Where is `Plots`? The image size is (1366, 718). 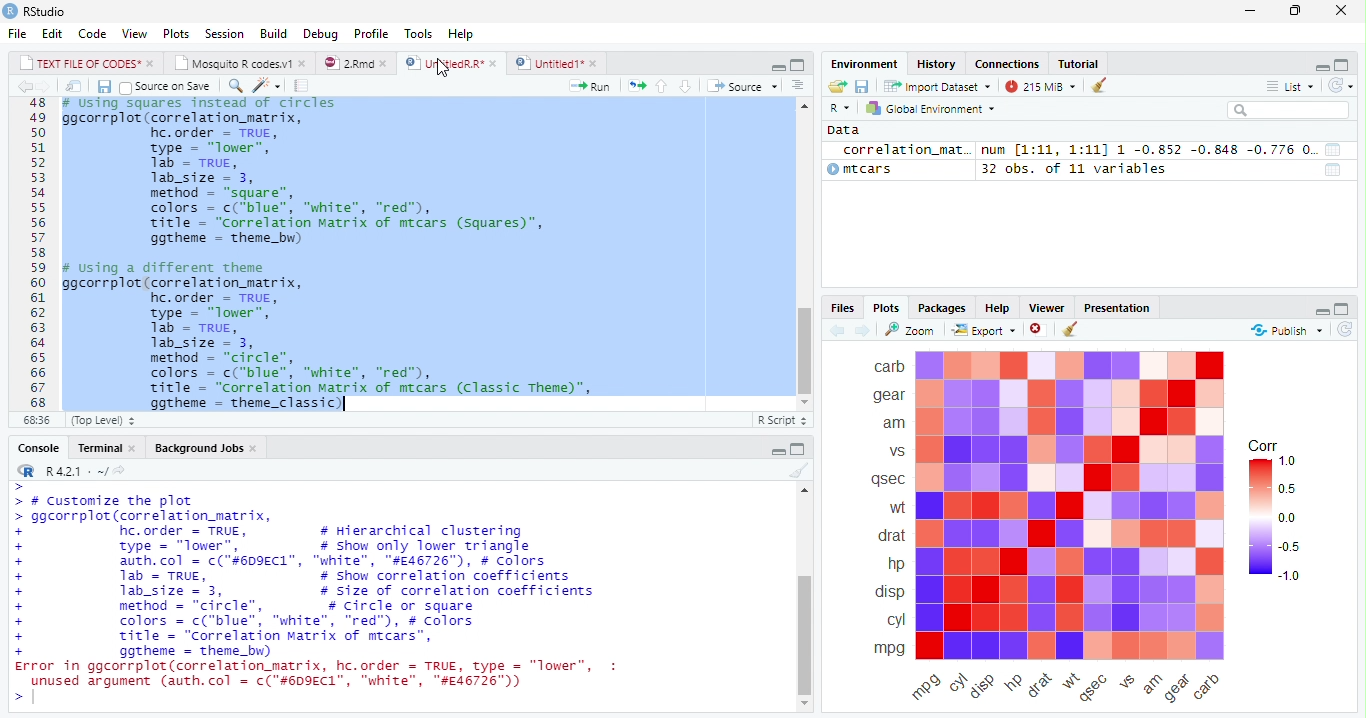
Plots is located at coordinates (888, 309).